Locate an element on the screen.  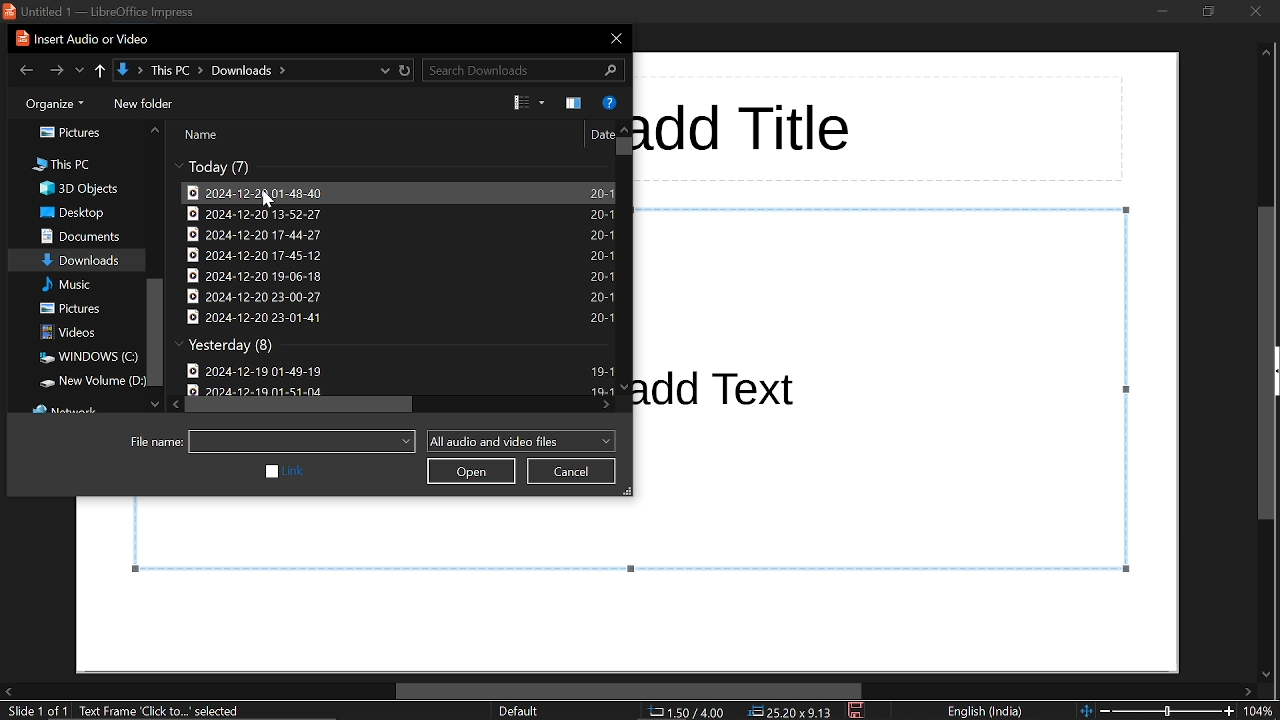
file titled "2024-12-20 23-01-41"  is located at coordinates (399, 317).